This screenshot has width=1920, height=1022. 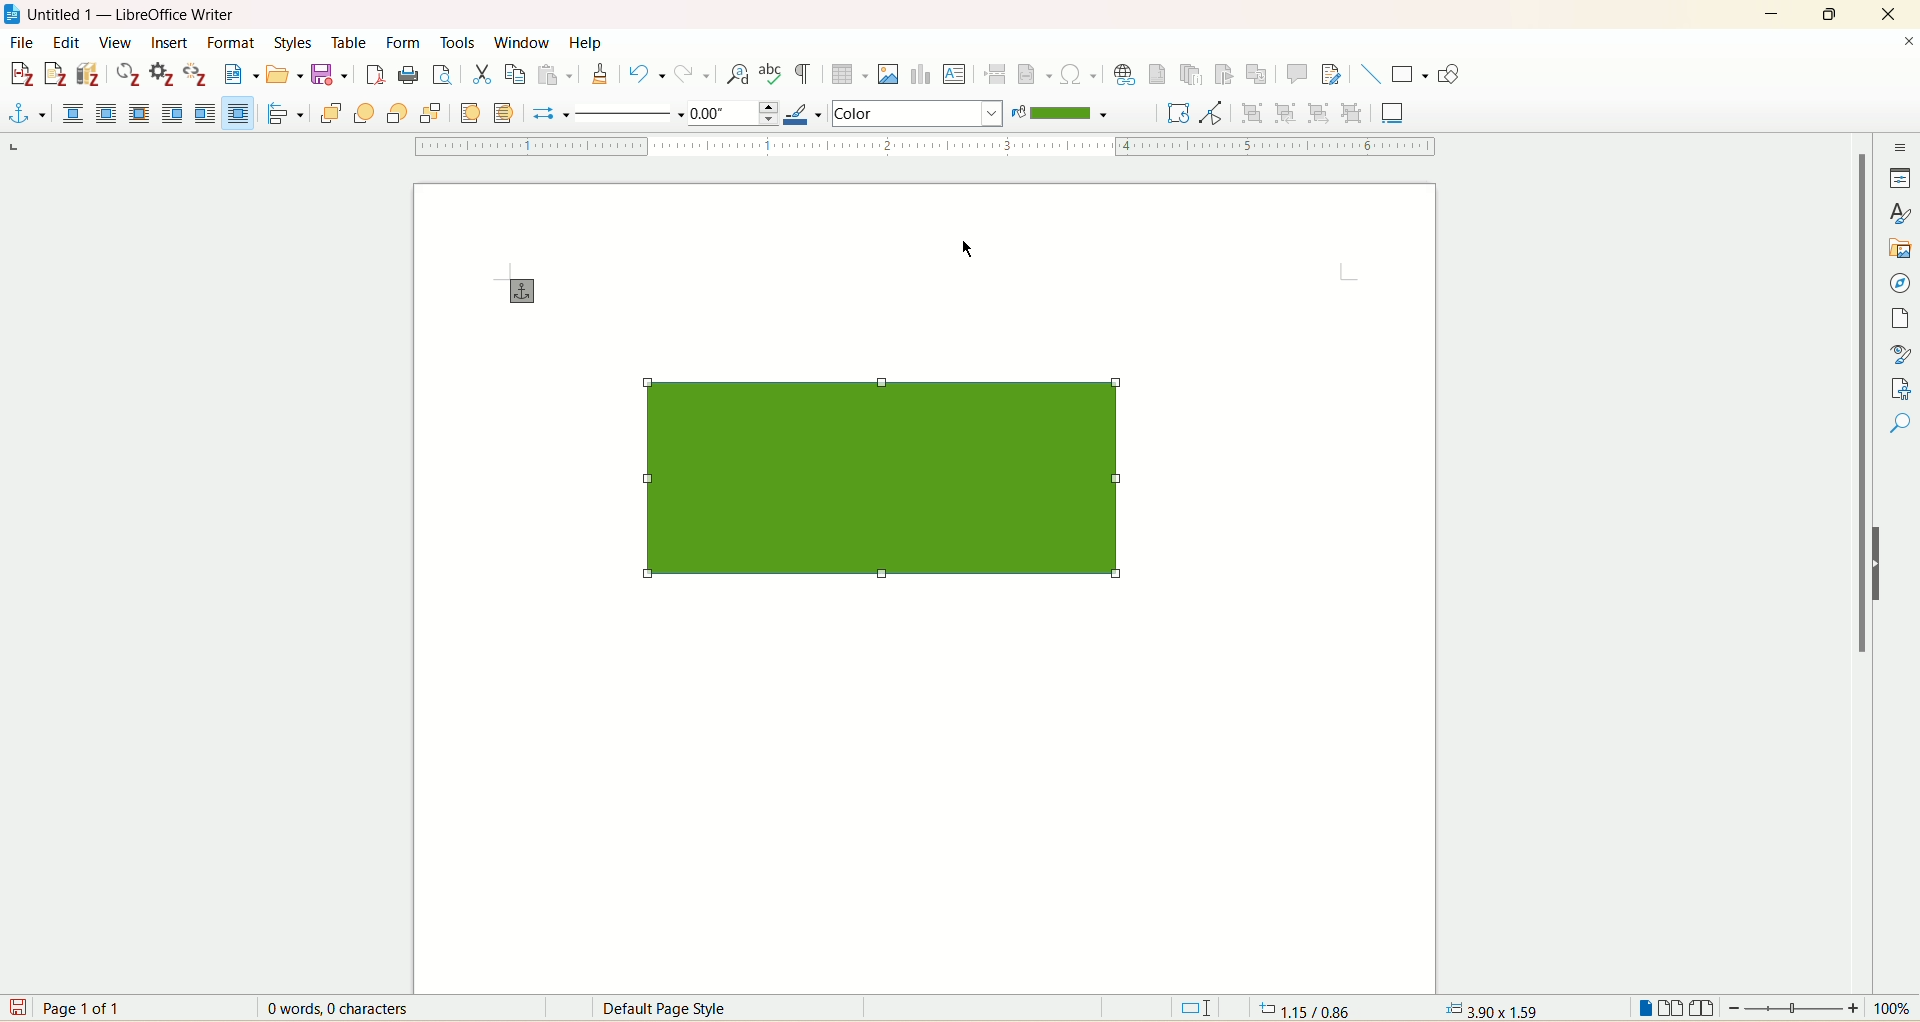 I want to click on help, so click(x=584, y=43).